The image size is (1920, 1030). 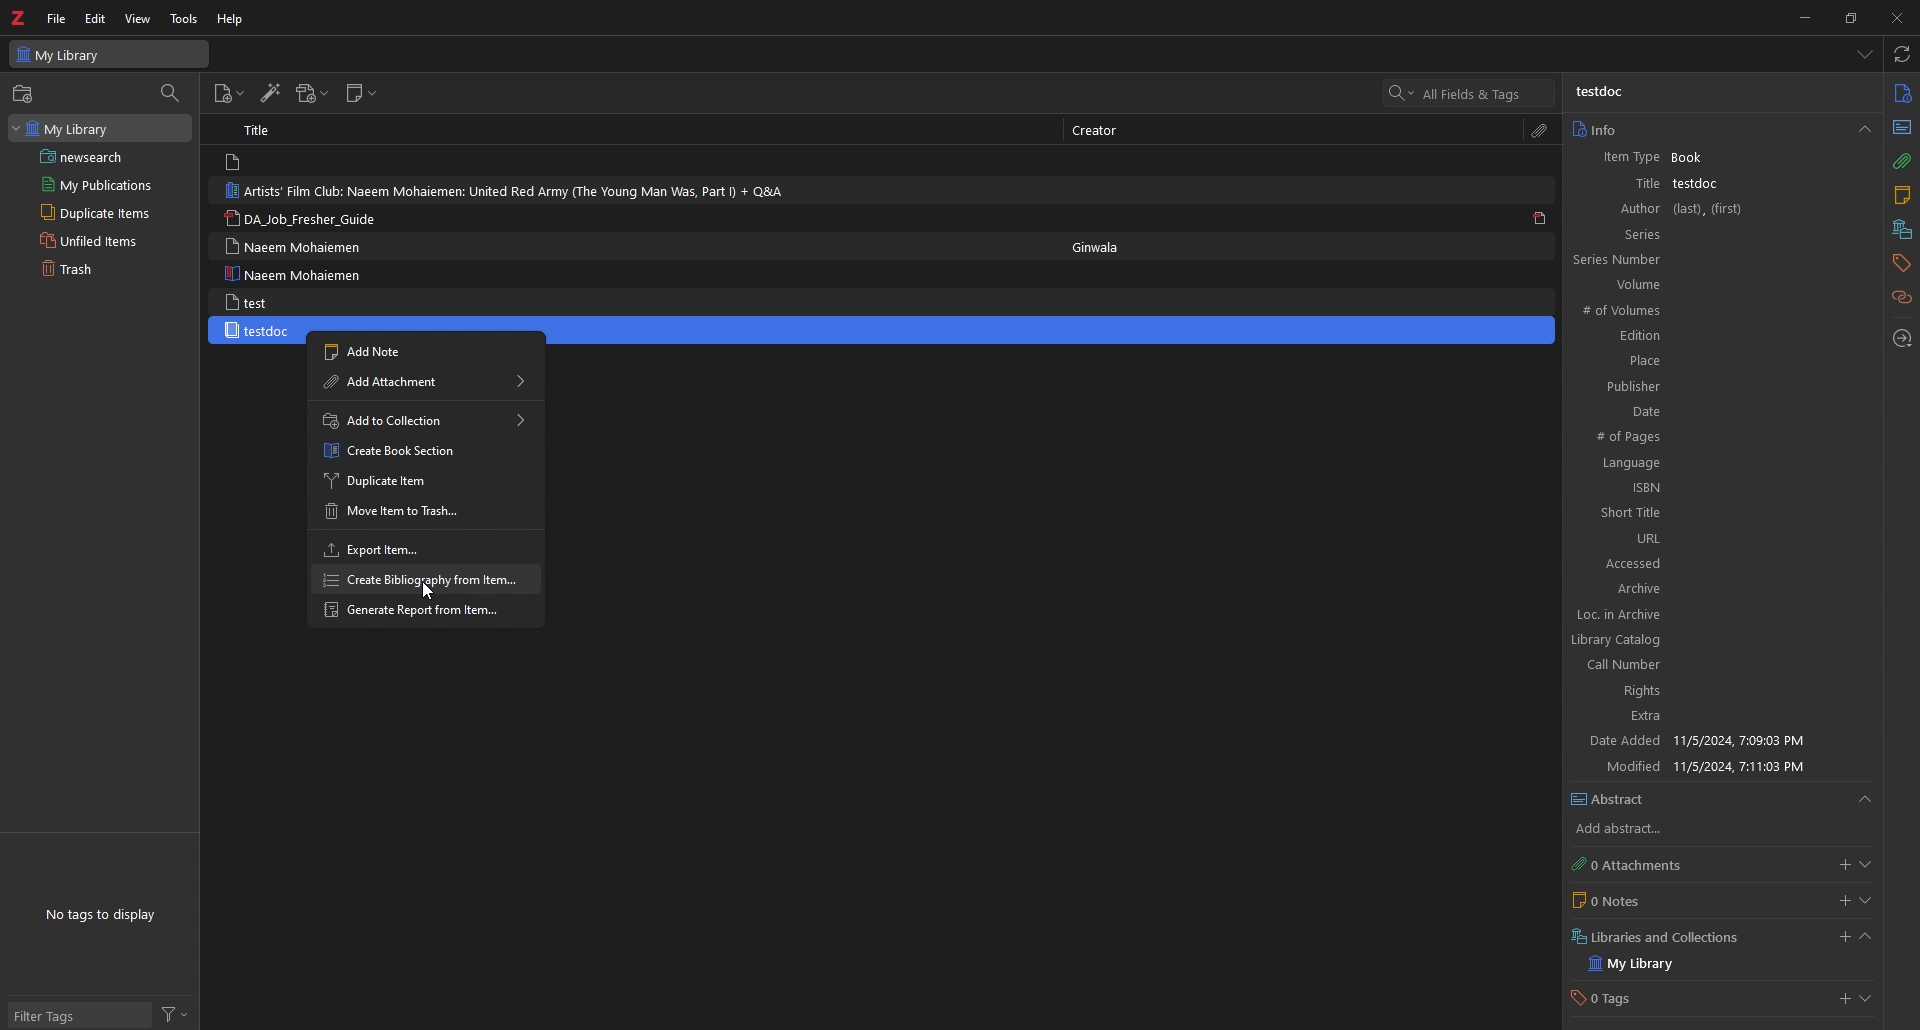 I want to click on add attachment, so click(x=426, y=384).